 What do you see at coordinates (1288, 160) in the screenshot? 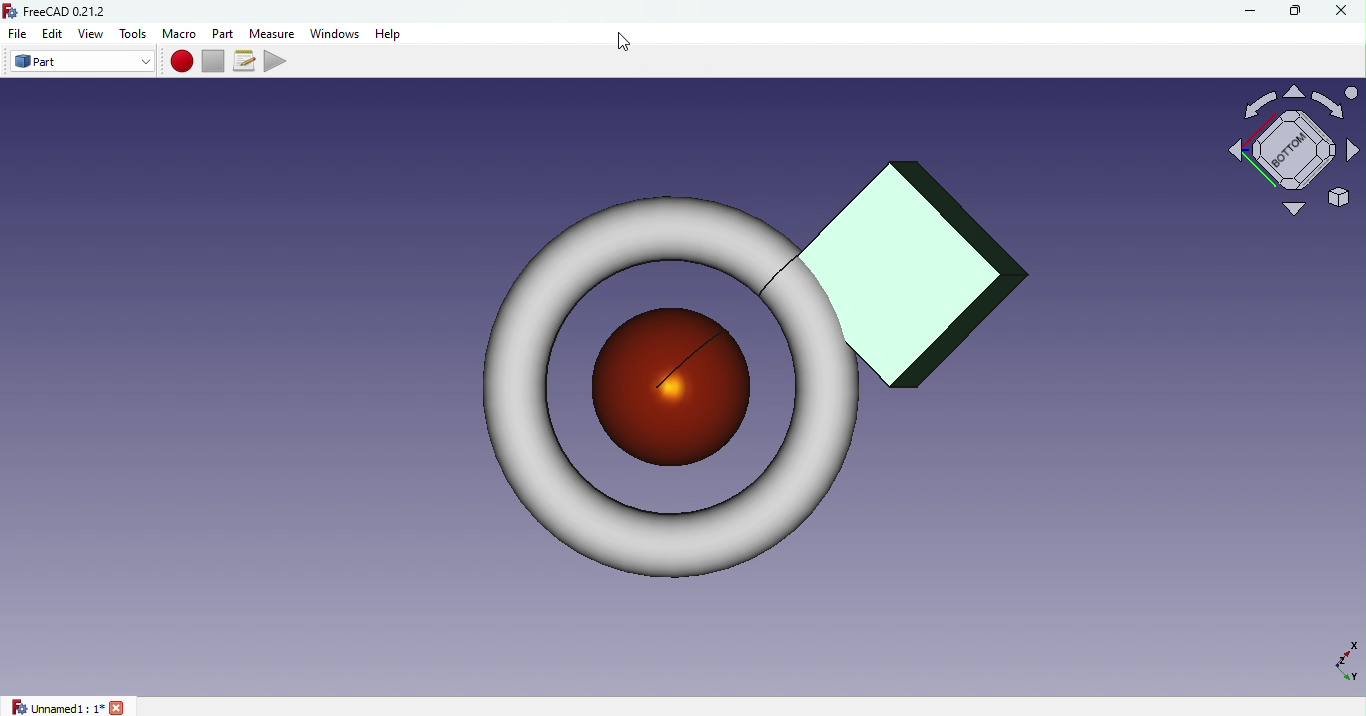
I see `Navigation cube` at bounding box center [1288, 160].